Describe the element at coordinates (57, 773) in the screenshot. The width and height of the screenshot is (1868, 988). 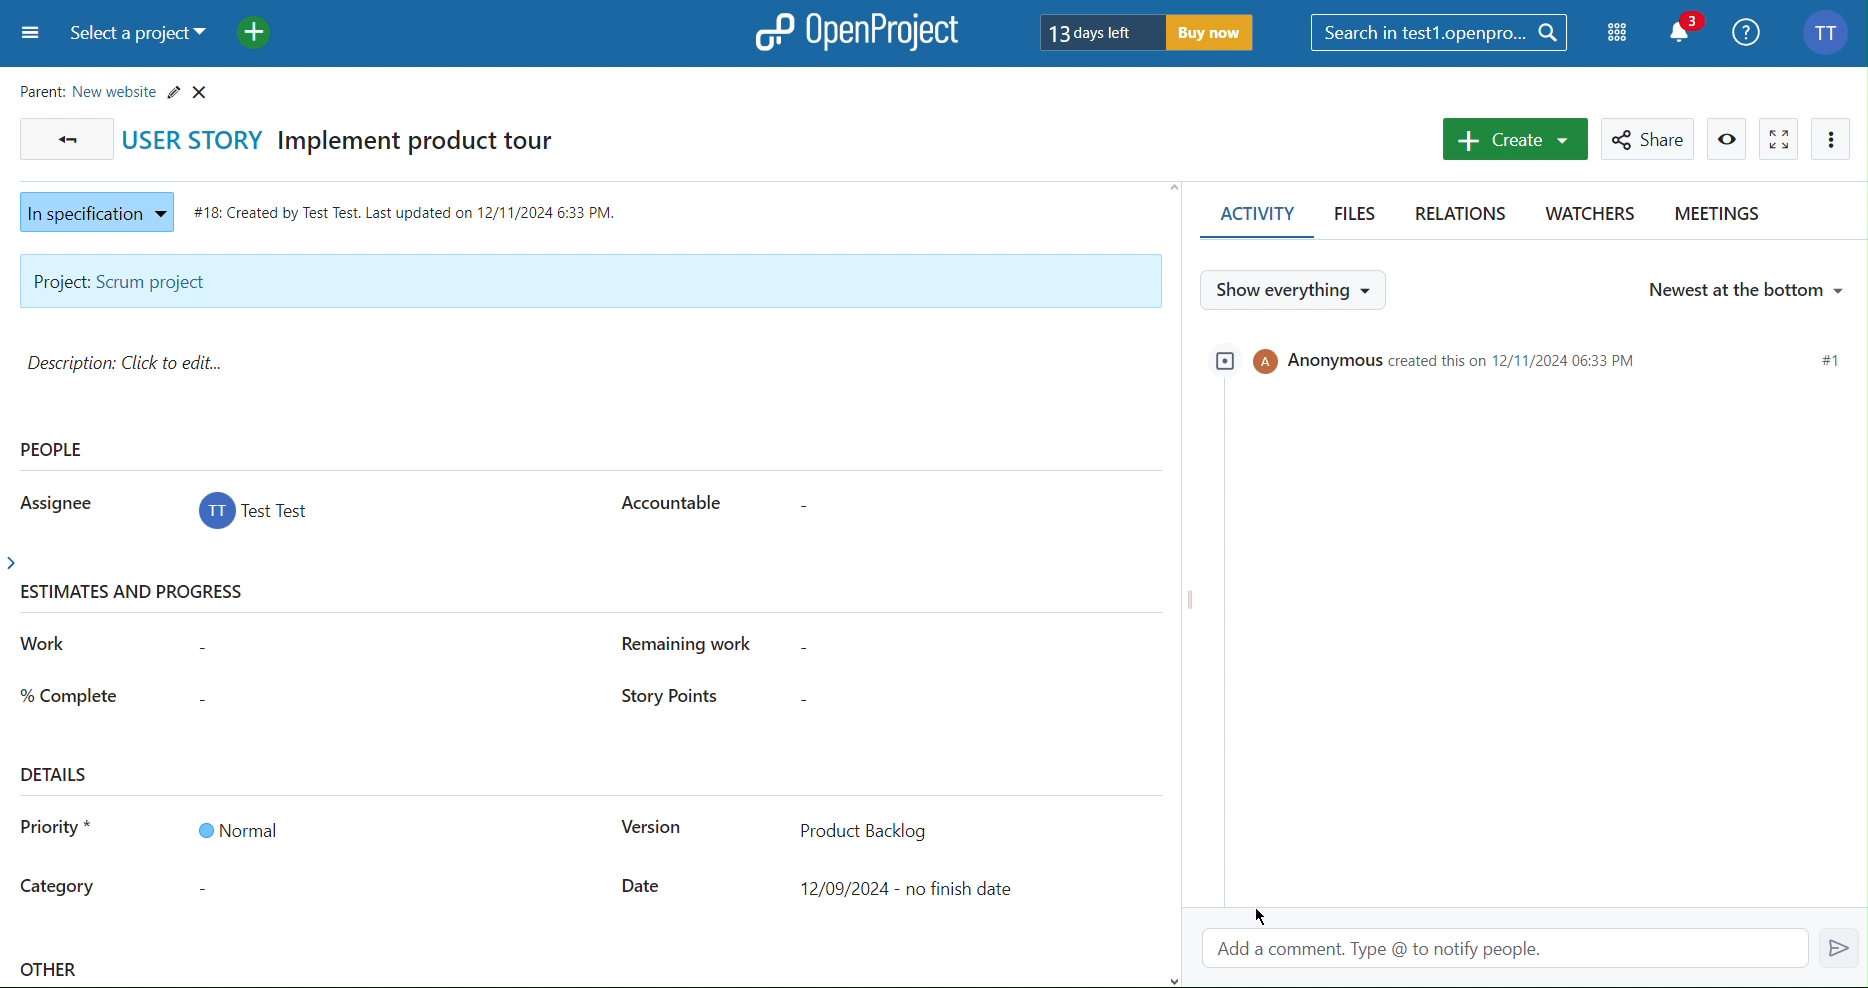
I see `Details` at that location.